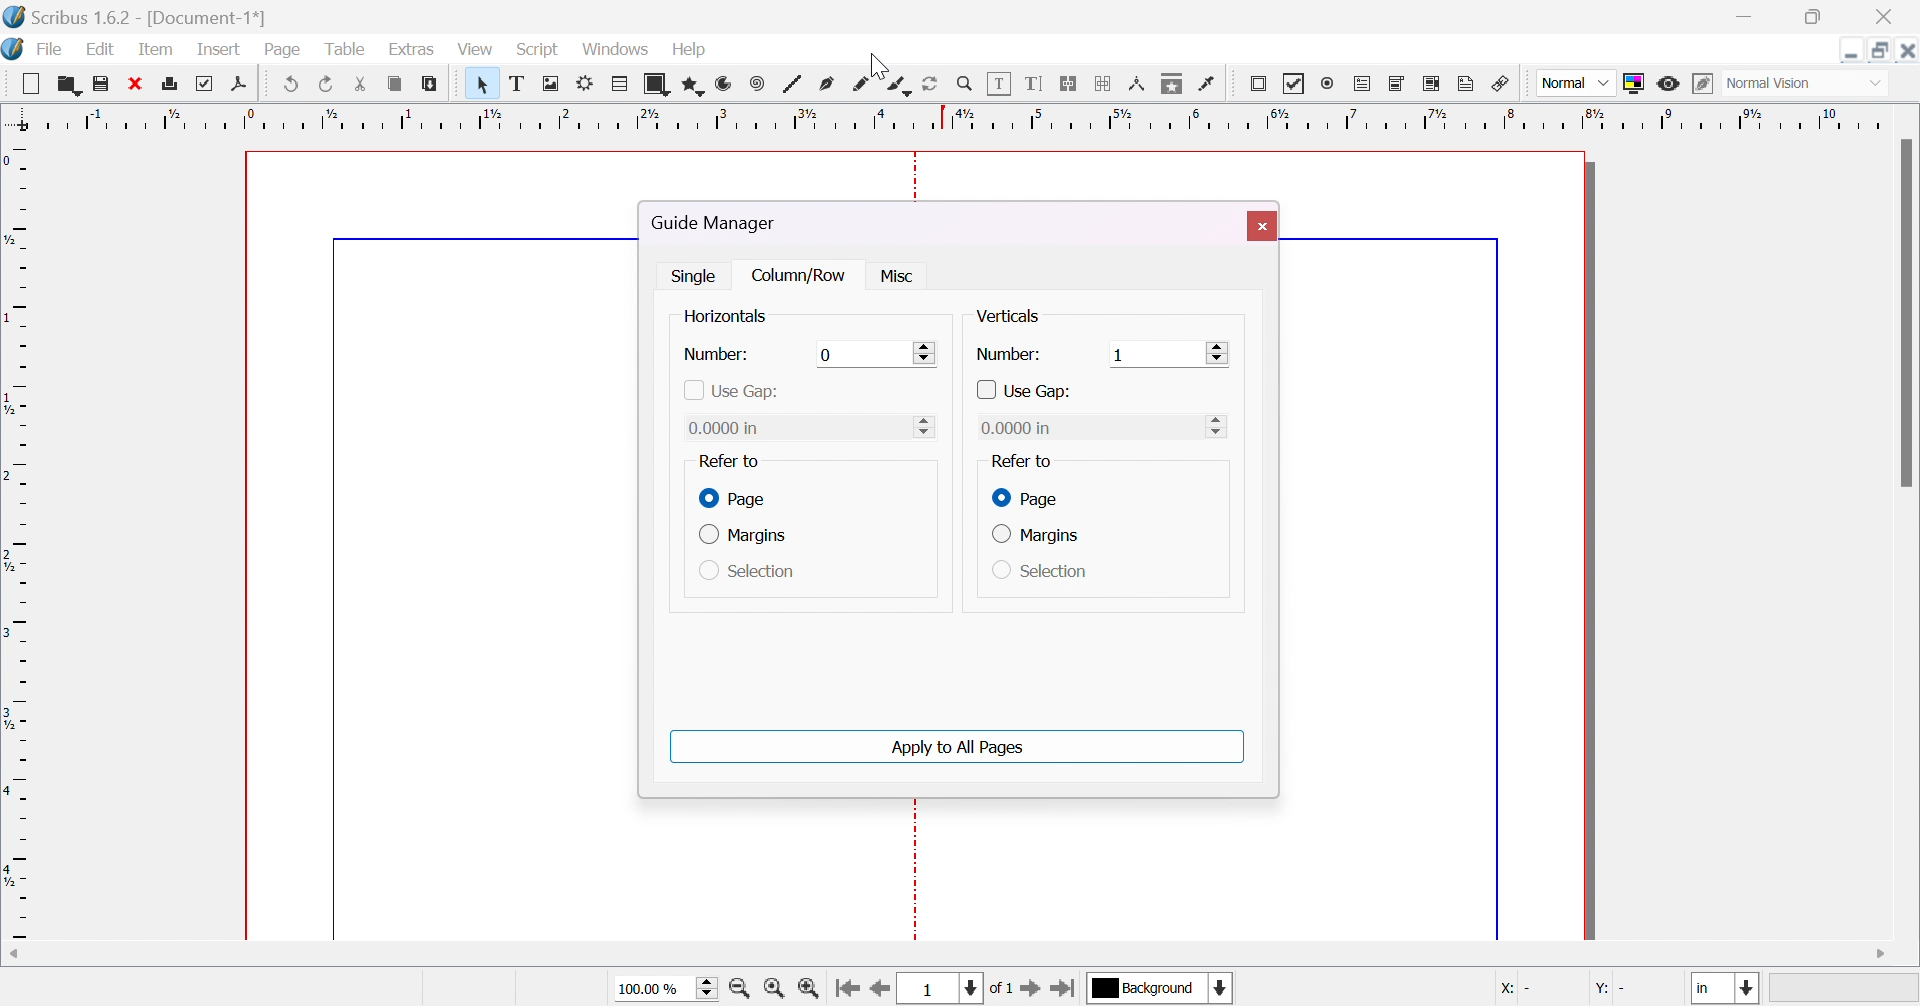 The height and width of the screenshot is (1006, 1920). I want to click on , so click(829, 353).